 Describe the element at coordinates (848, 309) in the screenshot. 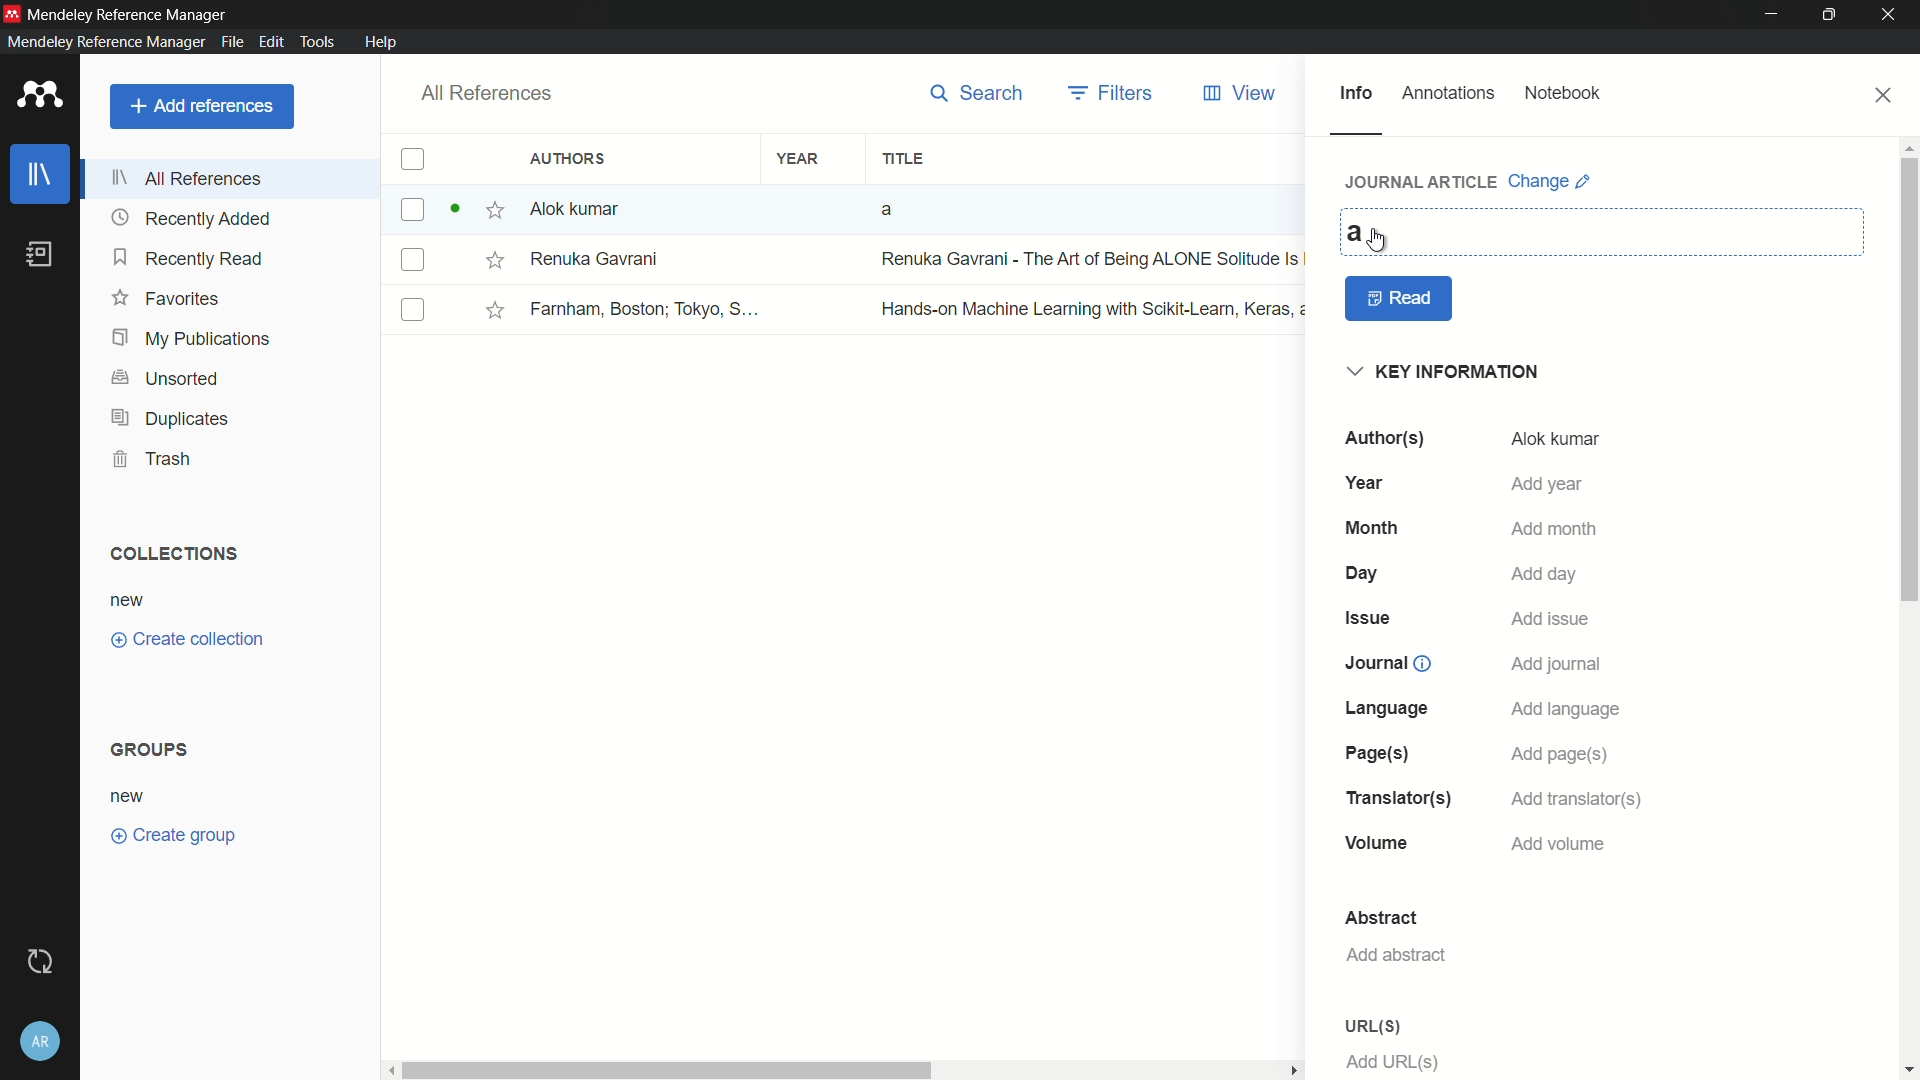

I see `book-3` at that location.